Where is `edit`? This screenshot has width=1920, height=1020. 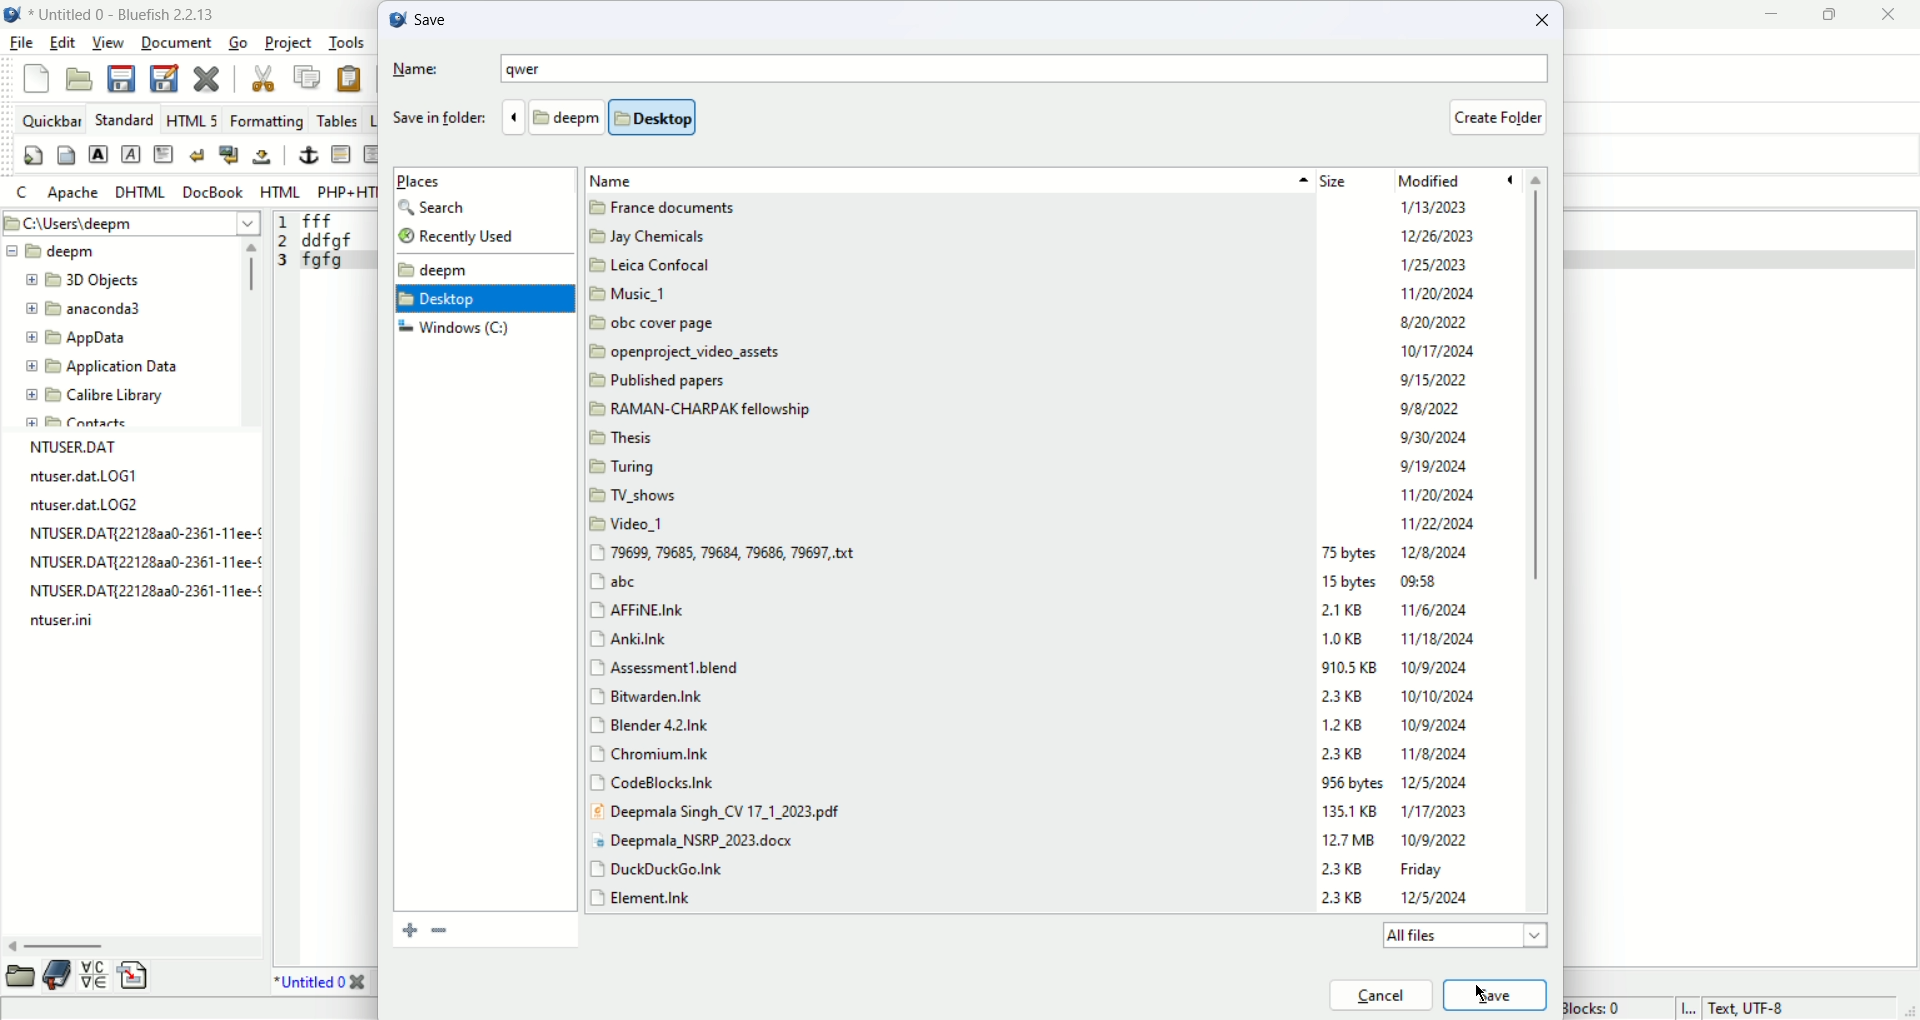
edit is located at coordinates (63, 42).